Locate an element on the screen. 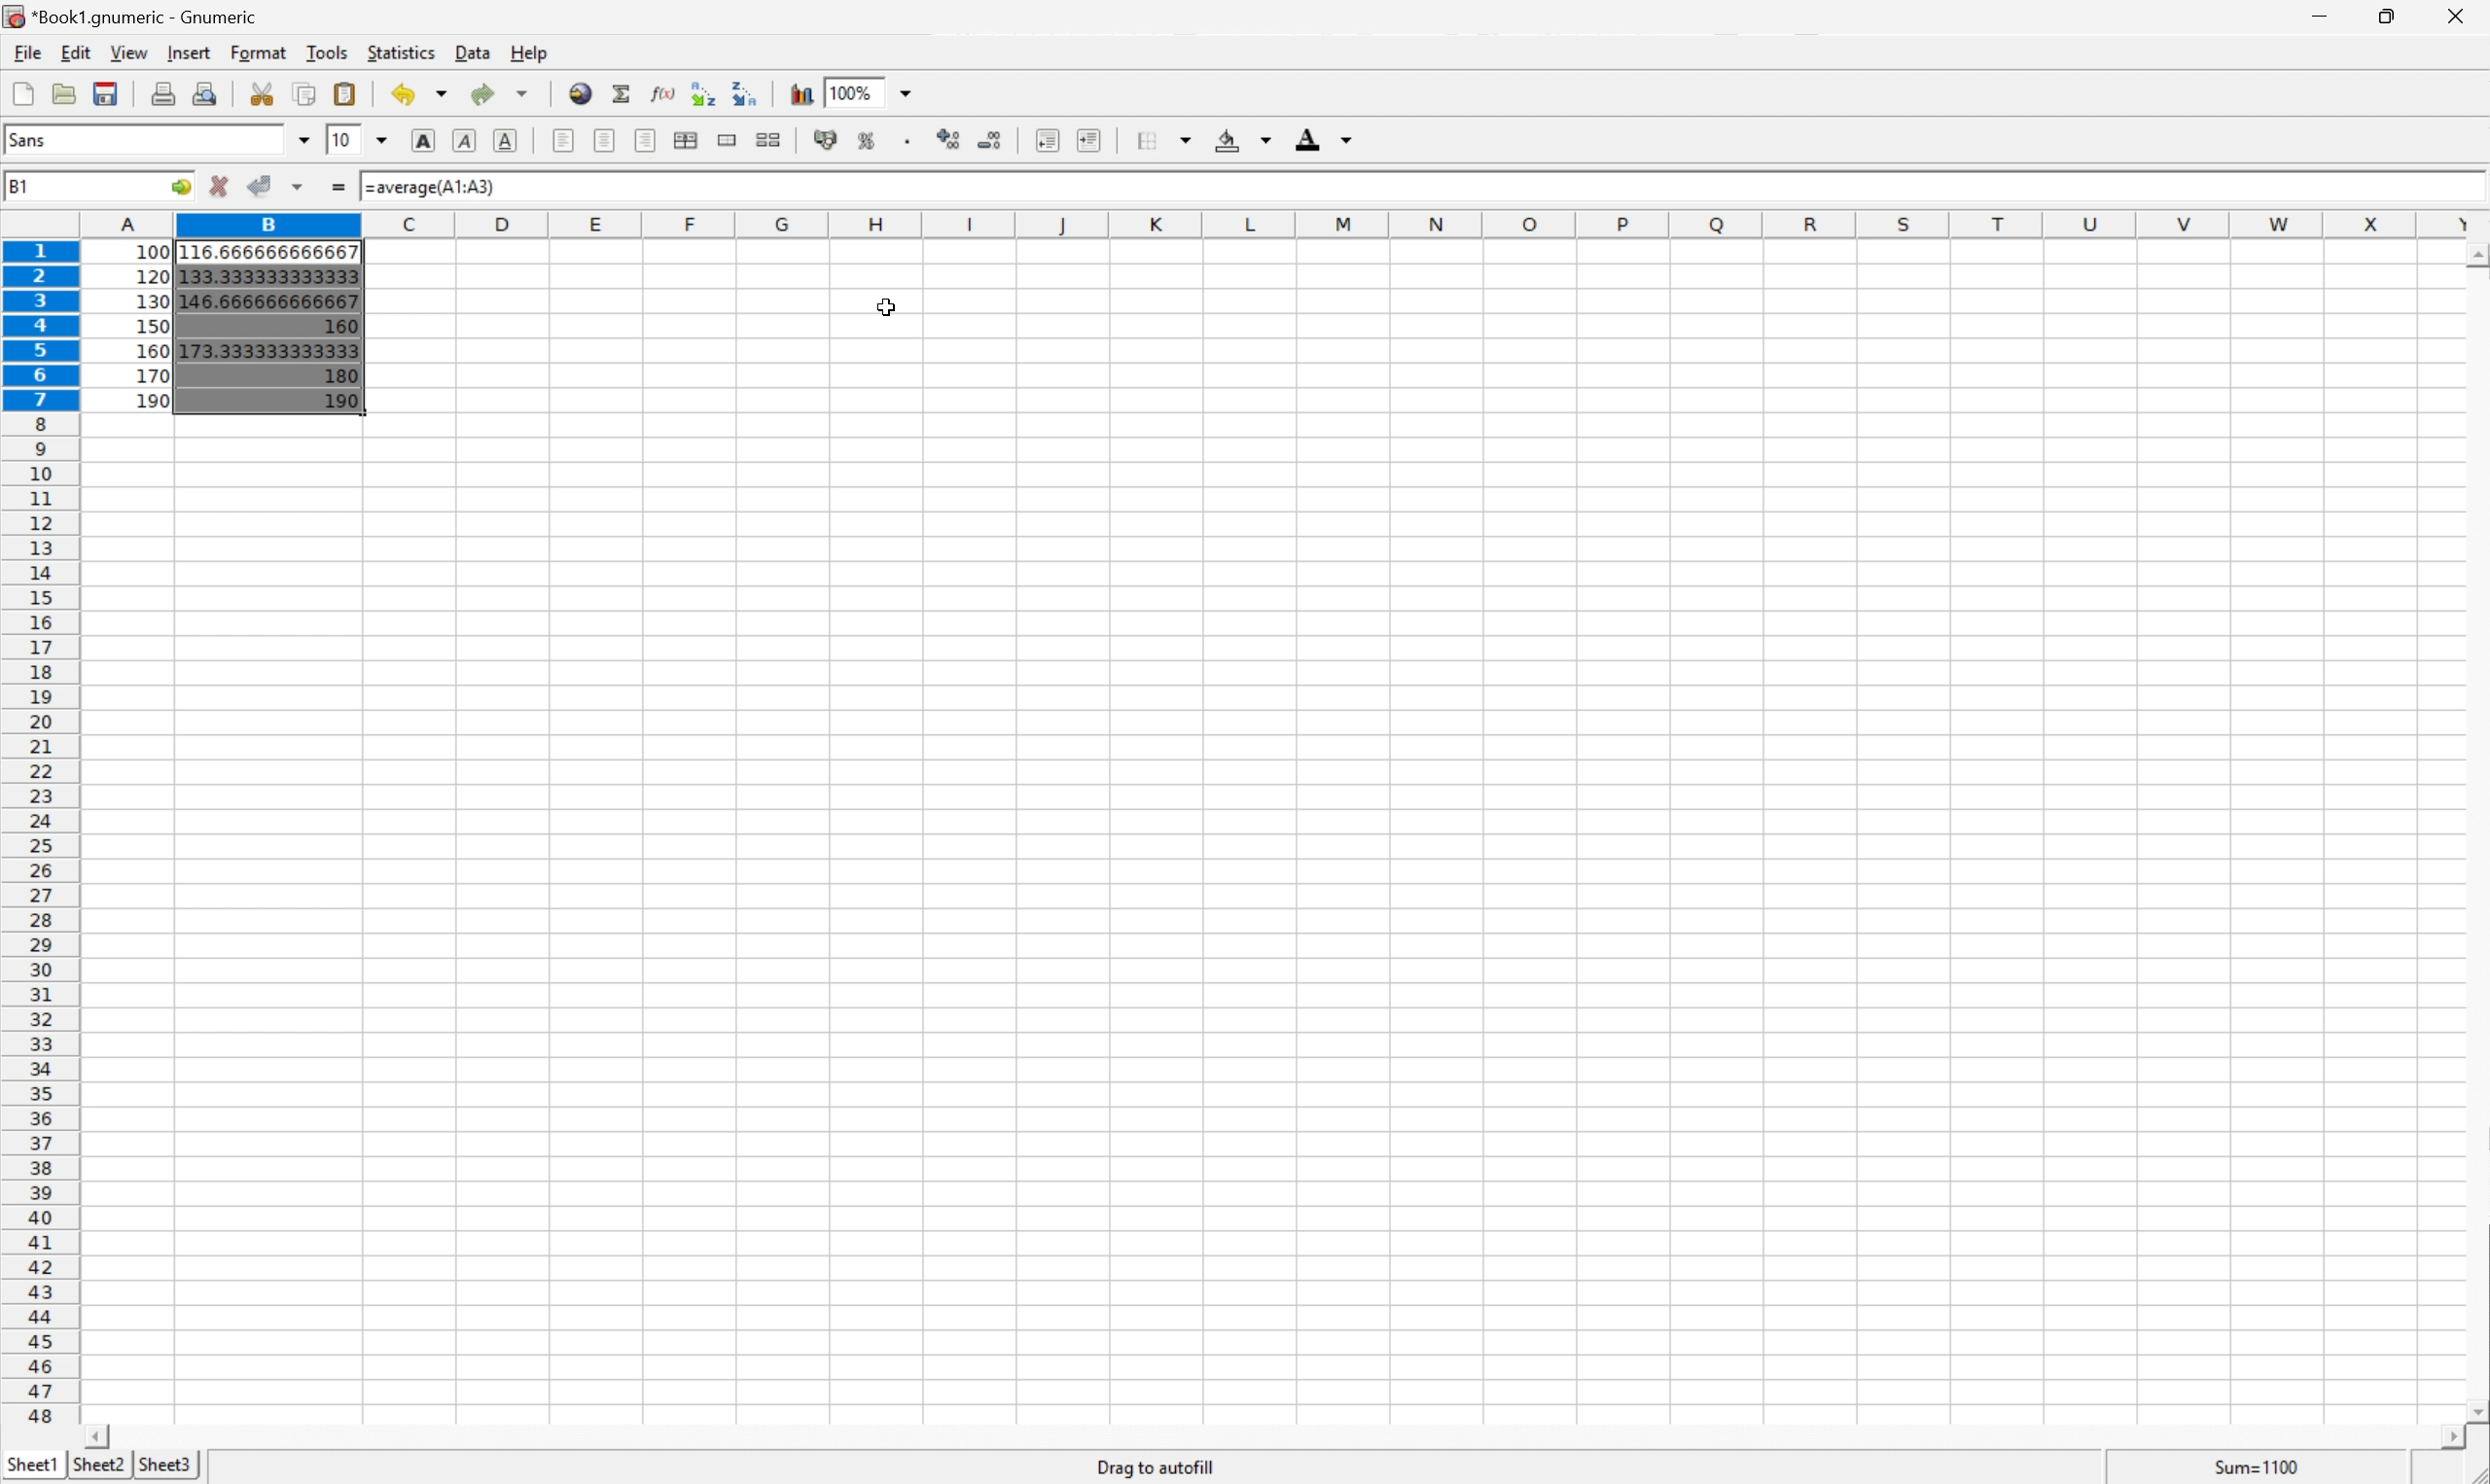  Create a new workbook is located at coordinates (20, 93).